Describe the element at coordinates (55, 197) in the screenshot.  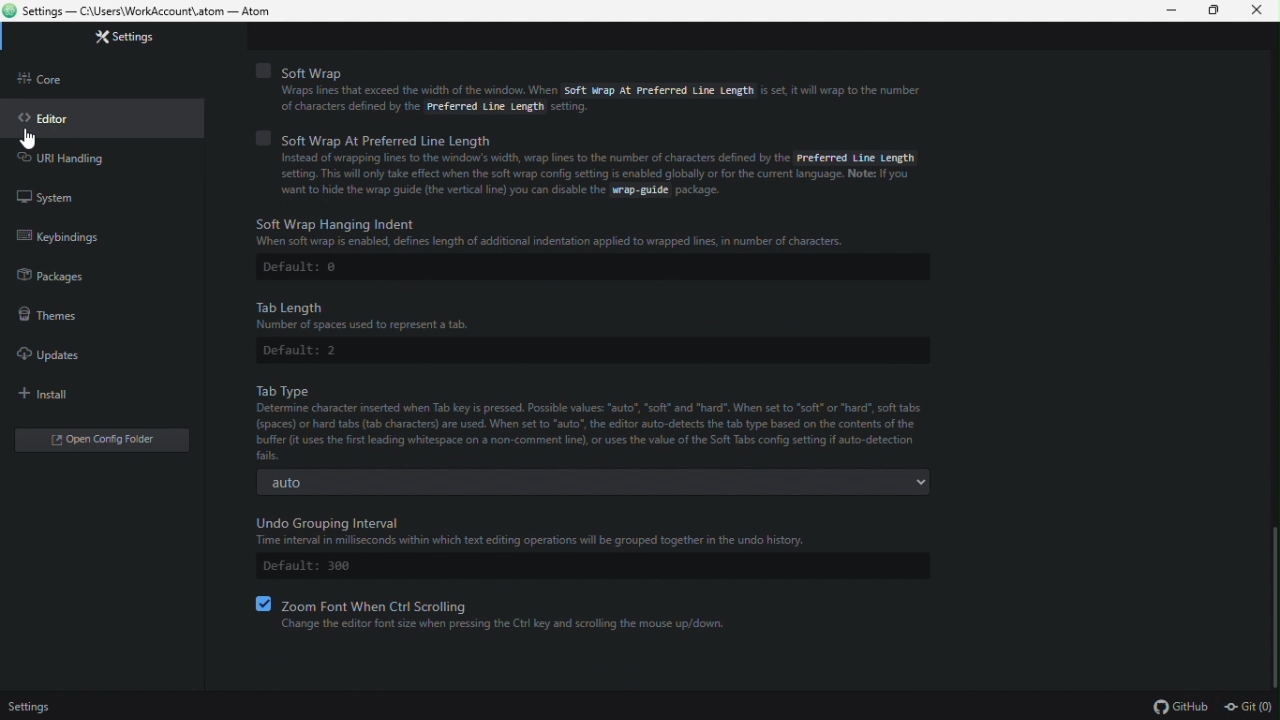
I see `System` at that location.